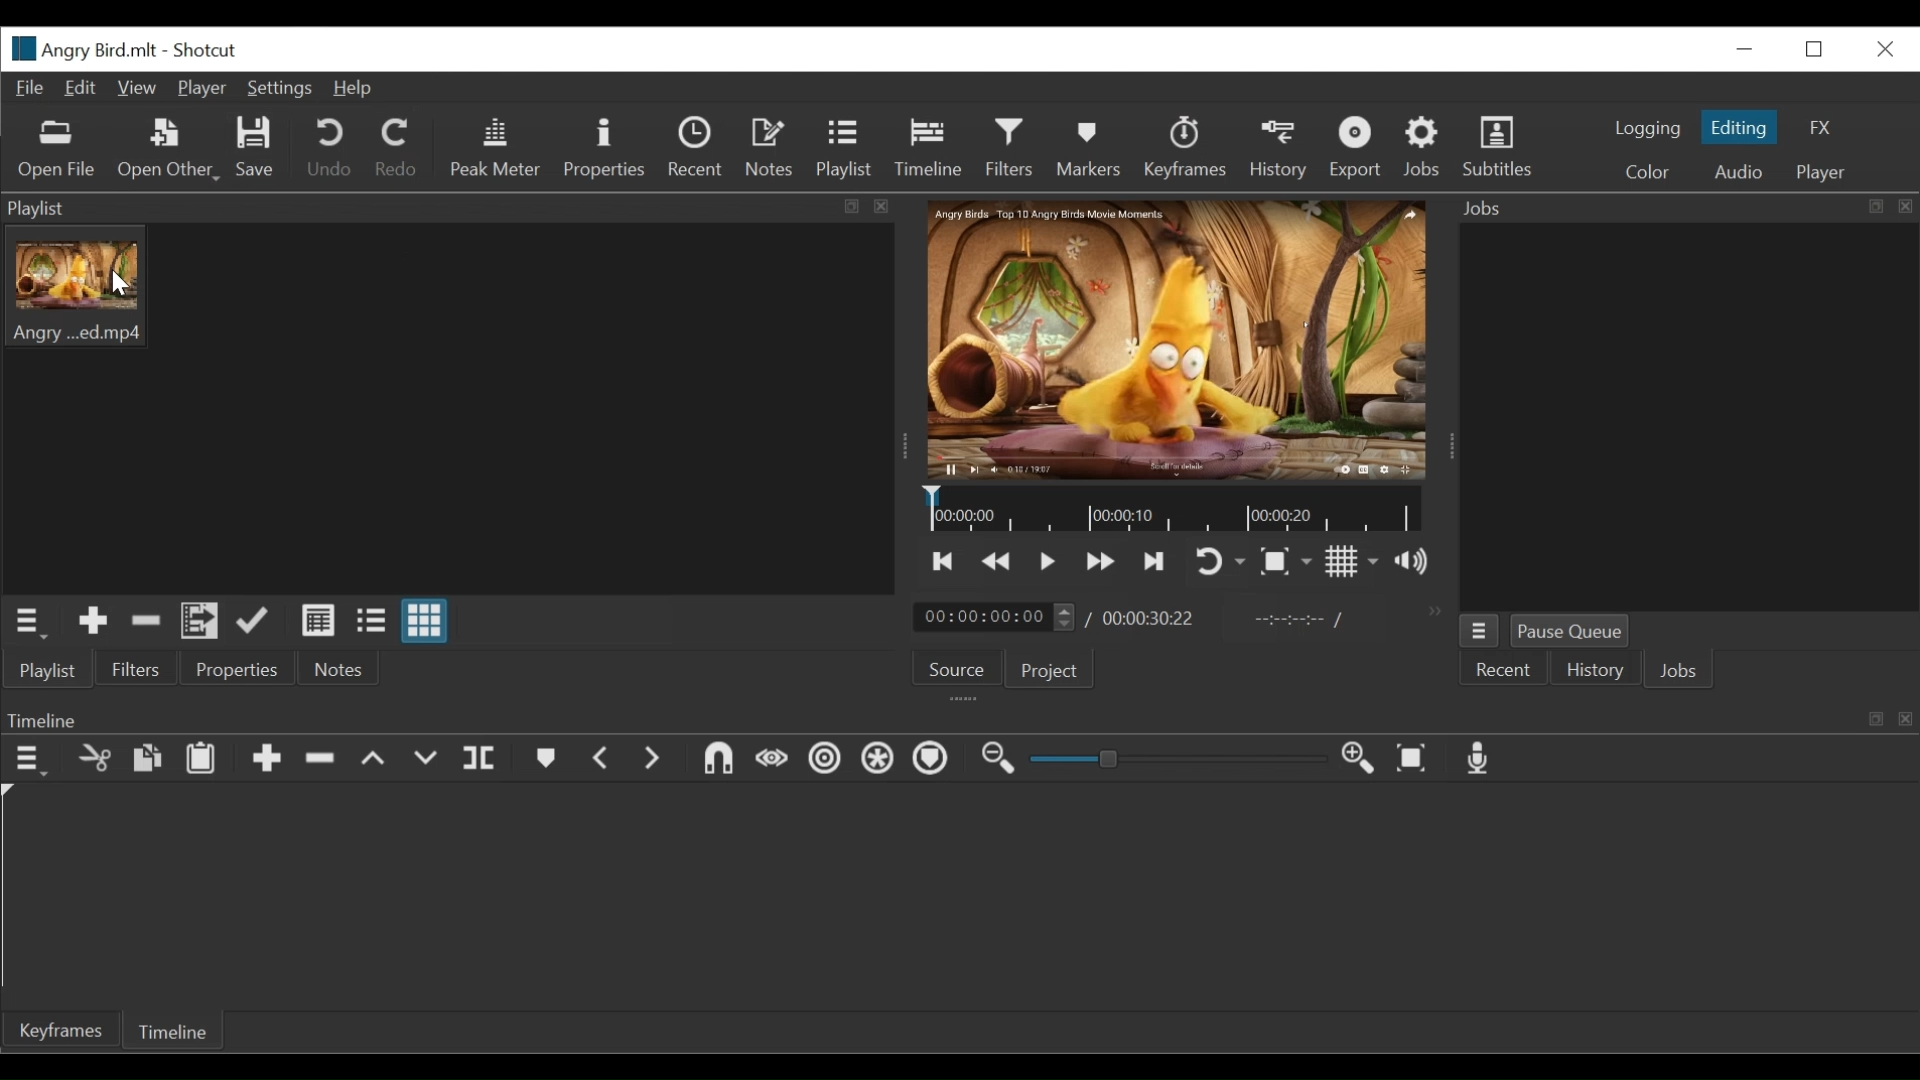 The width and height of the screenshot is (1920, 1080). What do you see at coordinates (960, 718) in the screenshot?
I see `Timeline` at bounding box center [960, 718].